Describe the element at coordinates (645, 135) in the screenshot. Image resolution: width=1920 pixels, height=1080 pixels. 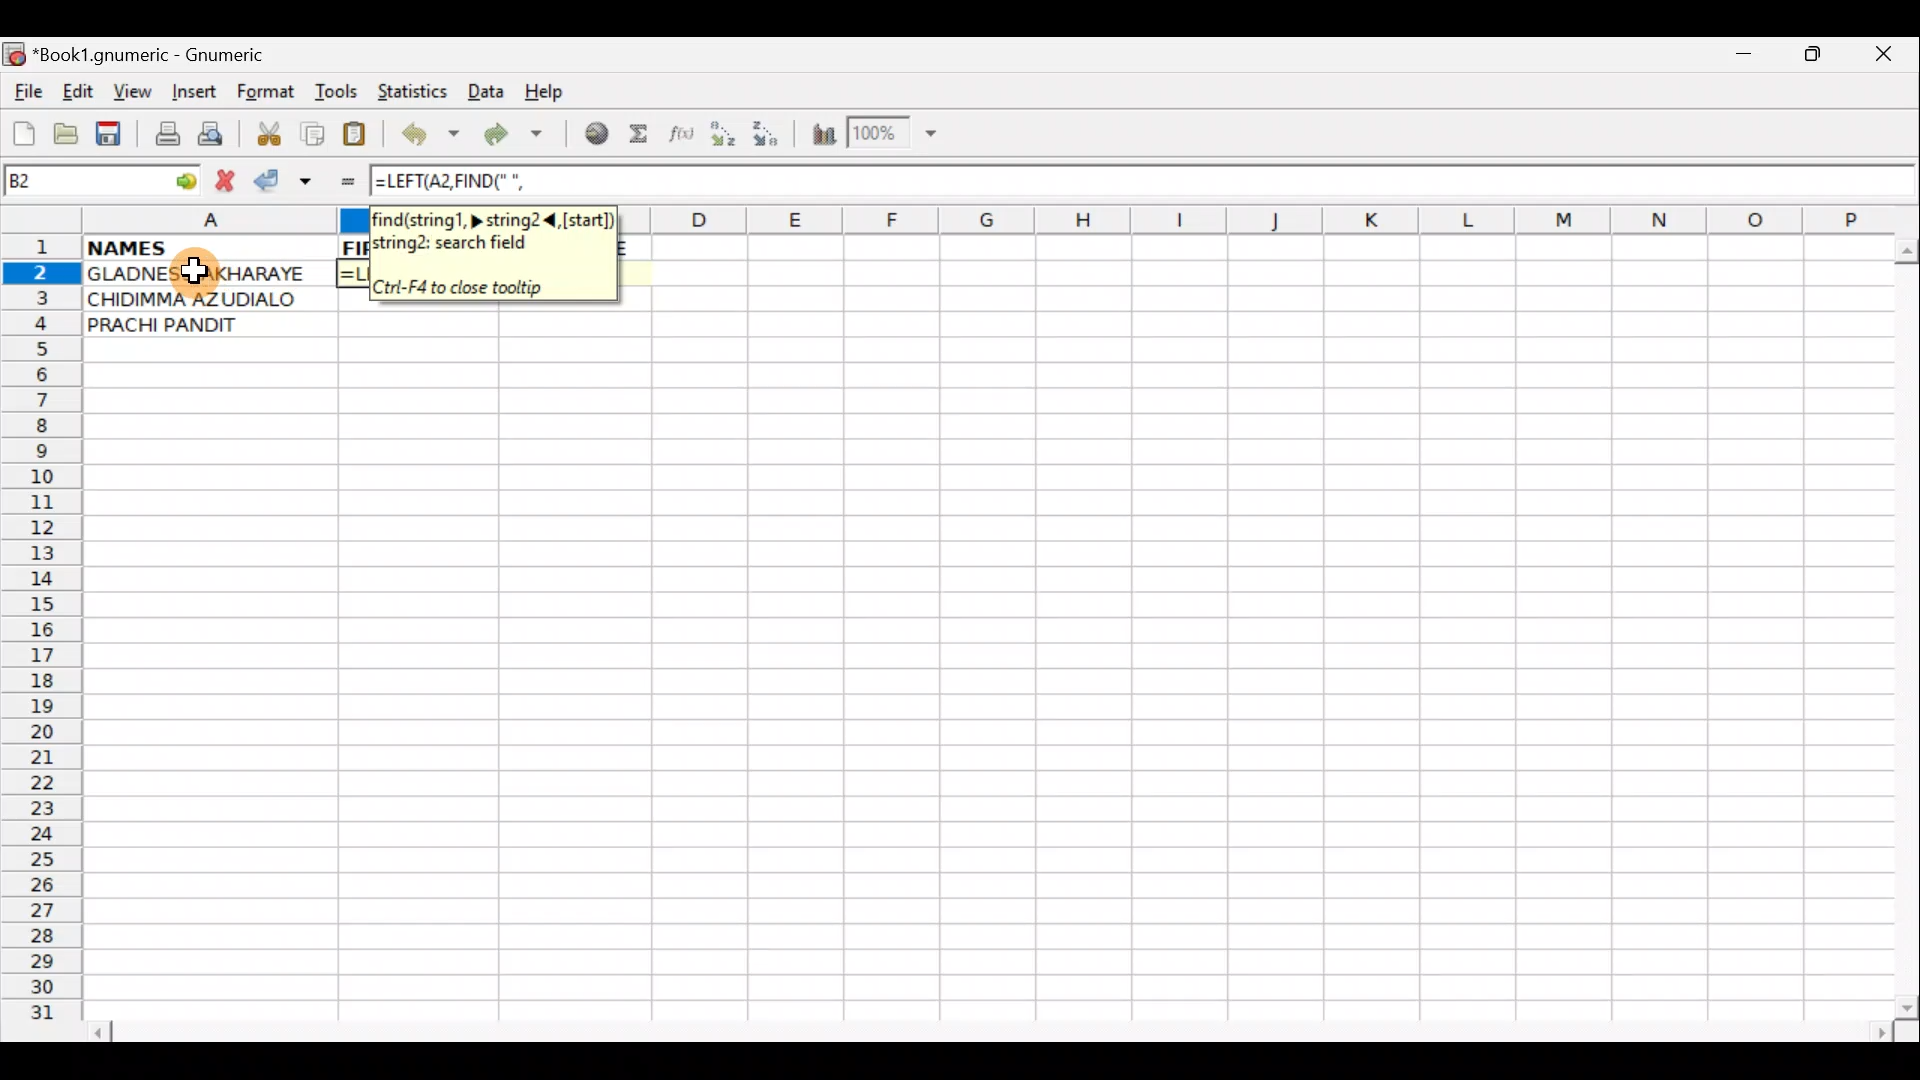
I see `Sum in the current cell` at that location.